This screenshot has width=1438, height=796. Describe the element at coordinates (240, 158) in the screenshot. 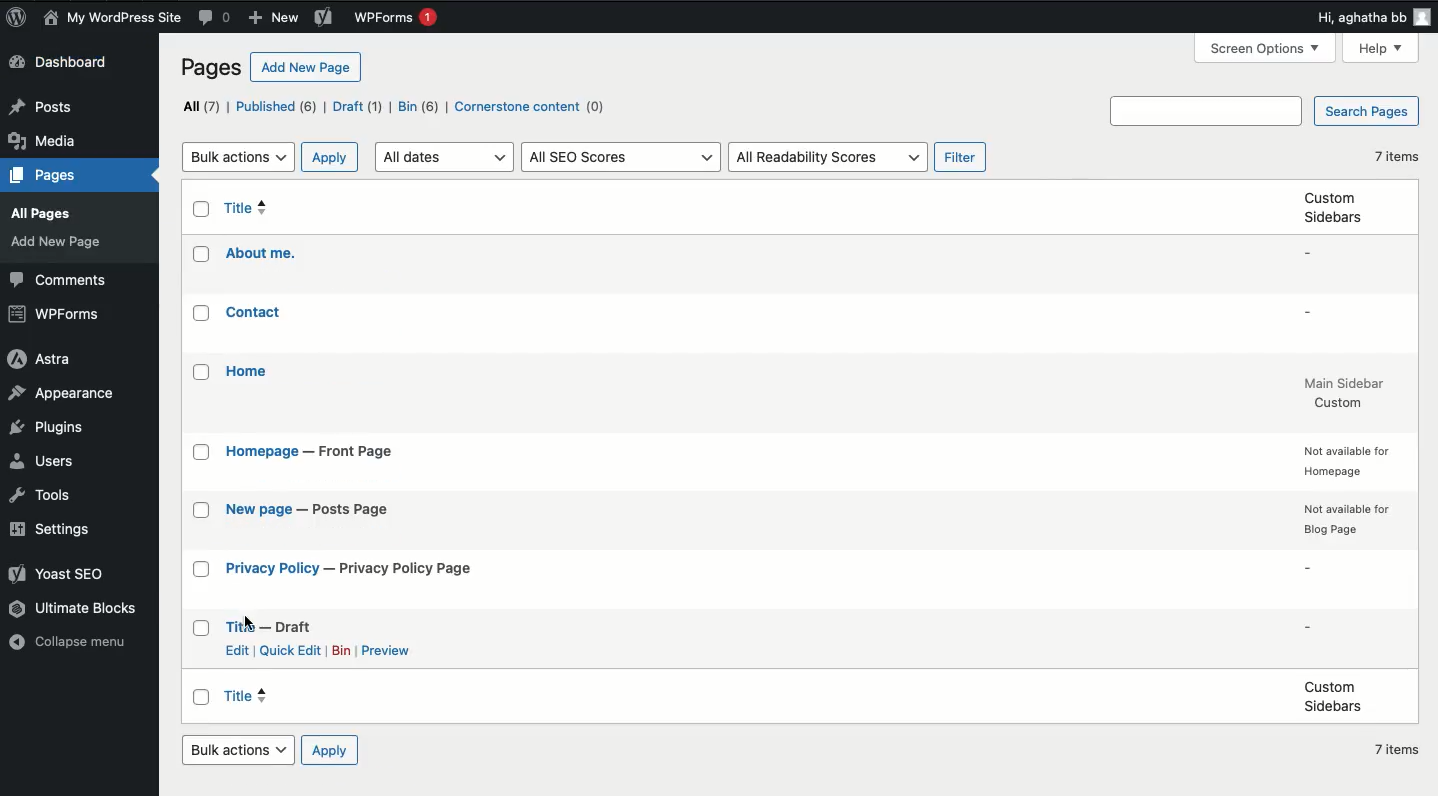

I see `Bulk actions` at that location.